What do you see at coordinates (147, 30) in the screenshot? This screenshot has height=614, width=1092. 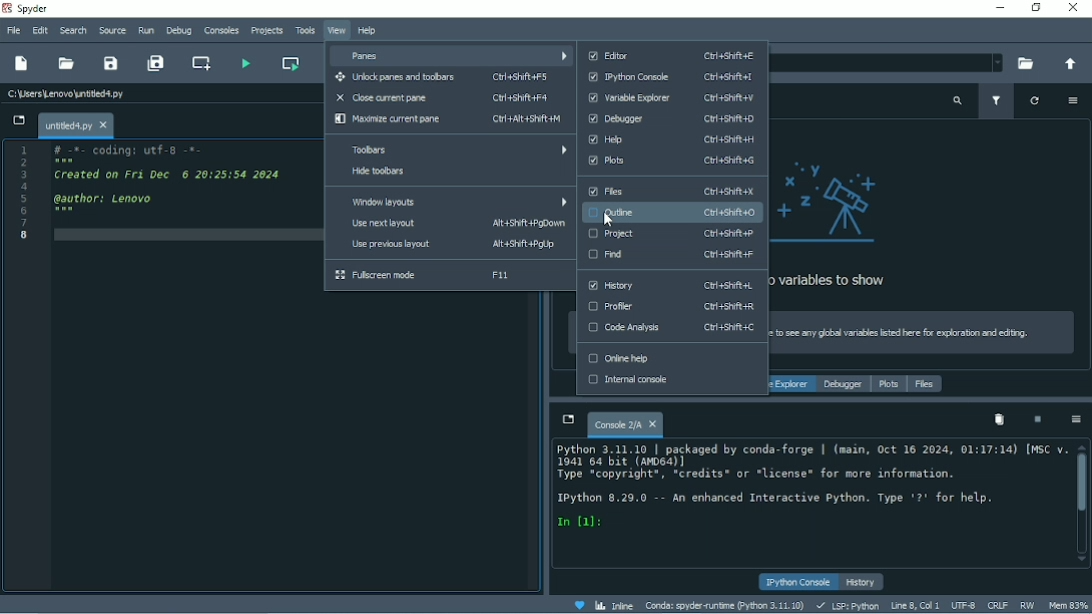 I see `Run` at bounding box center [147, 30].